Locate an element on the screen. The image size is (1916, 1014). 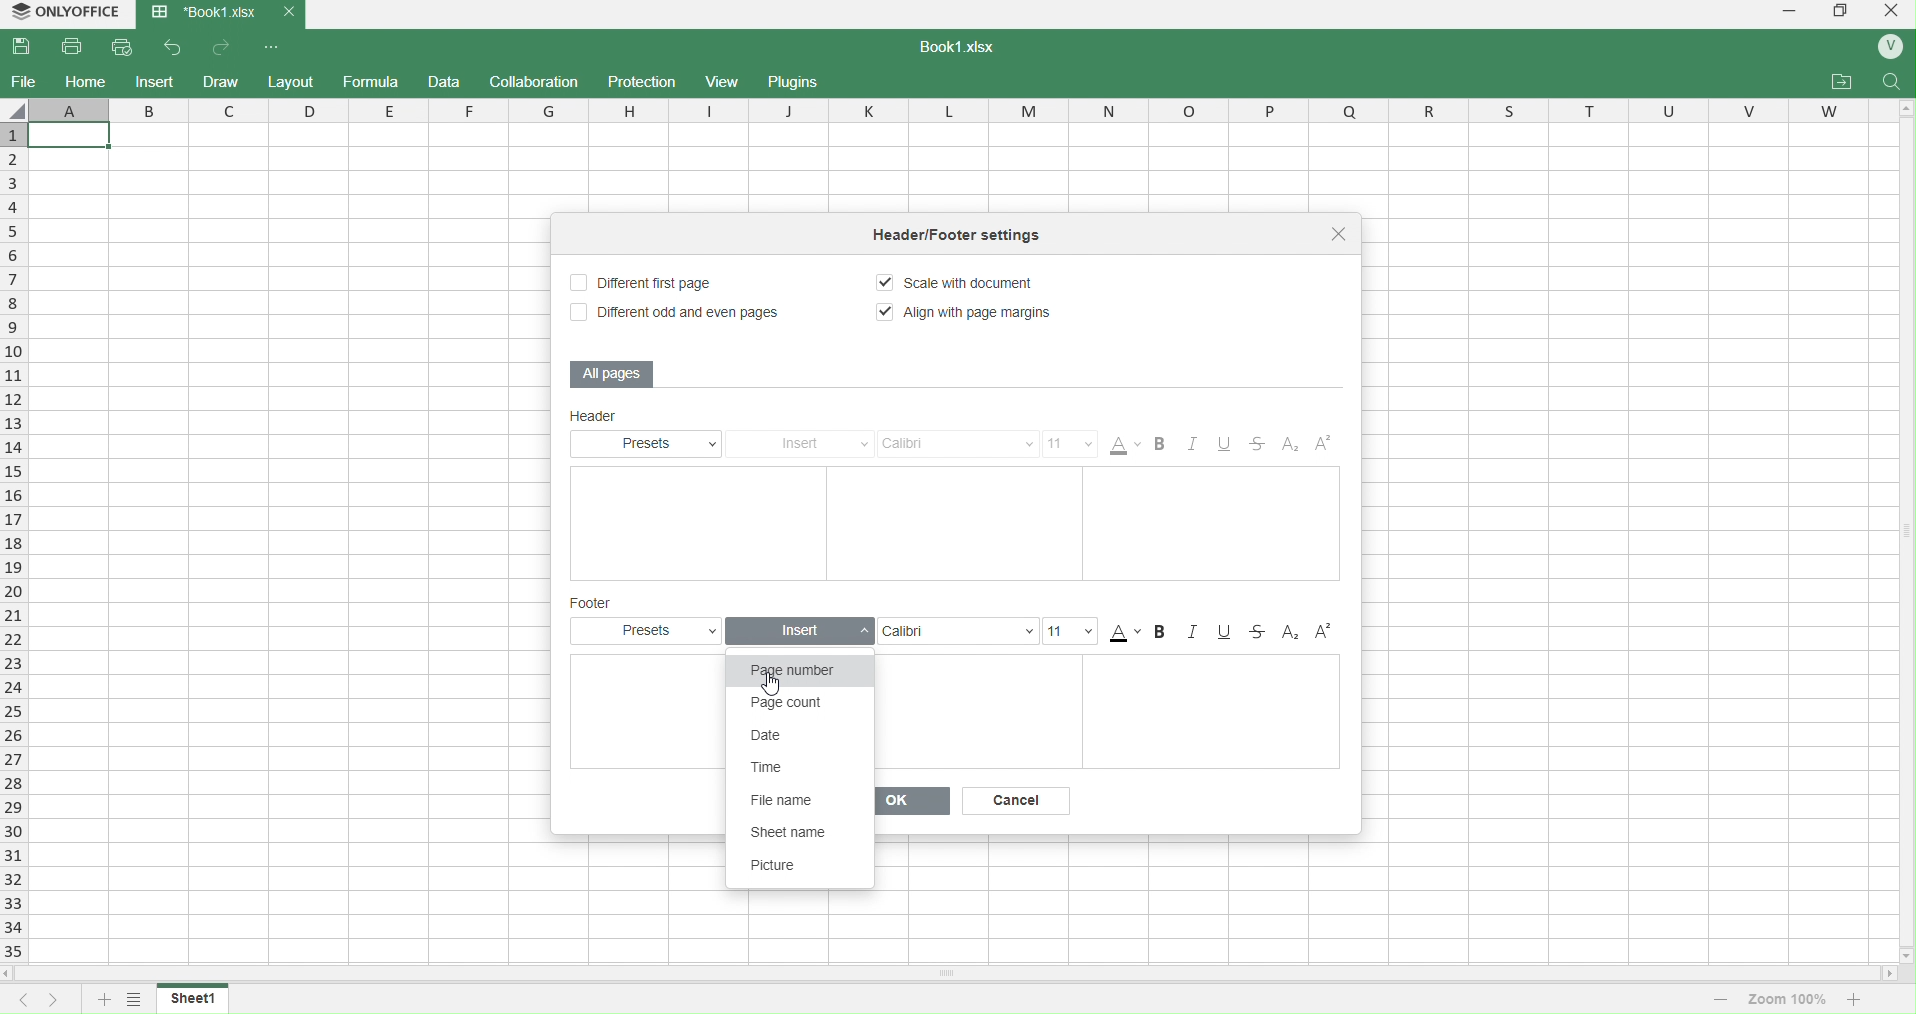
add sheet is located at coordinates (102, 1001).